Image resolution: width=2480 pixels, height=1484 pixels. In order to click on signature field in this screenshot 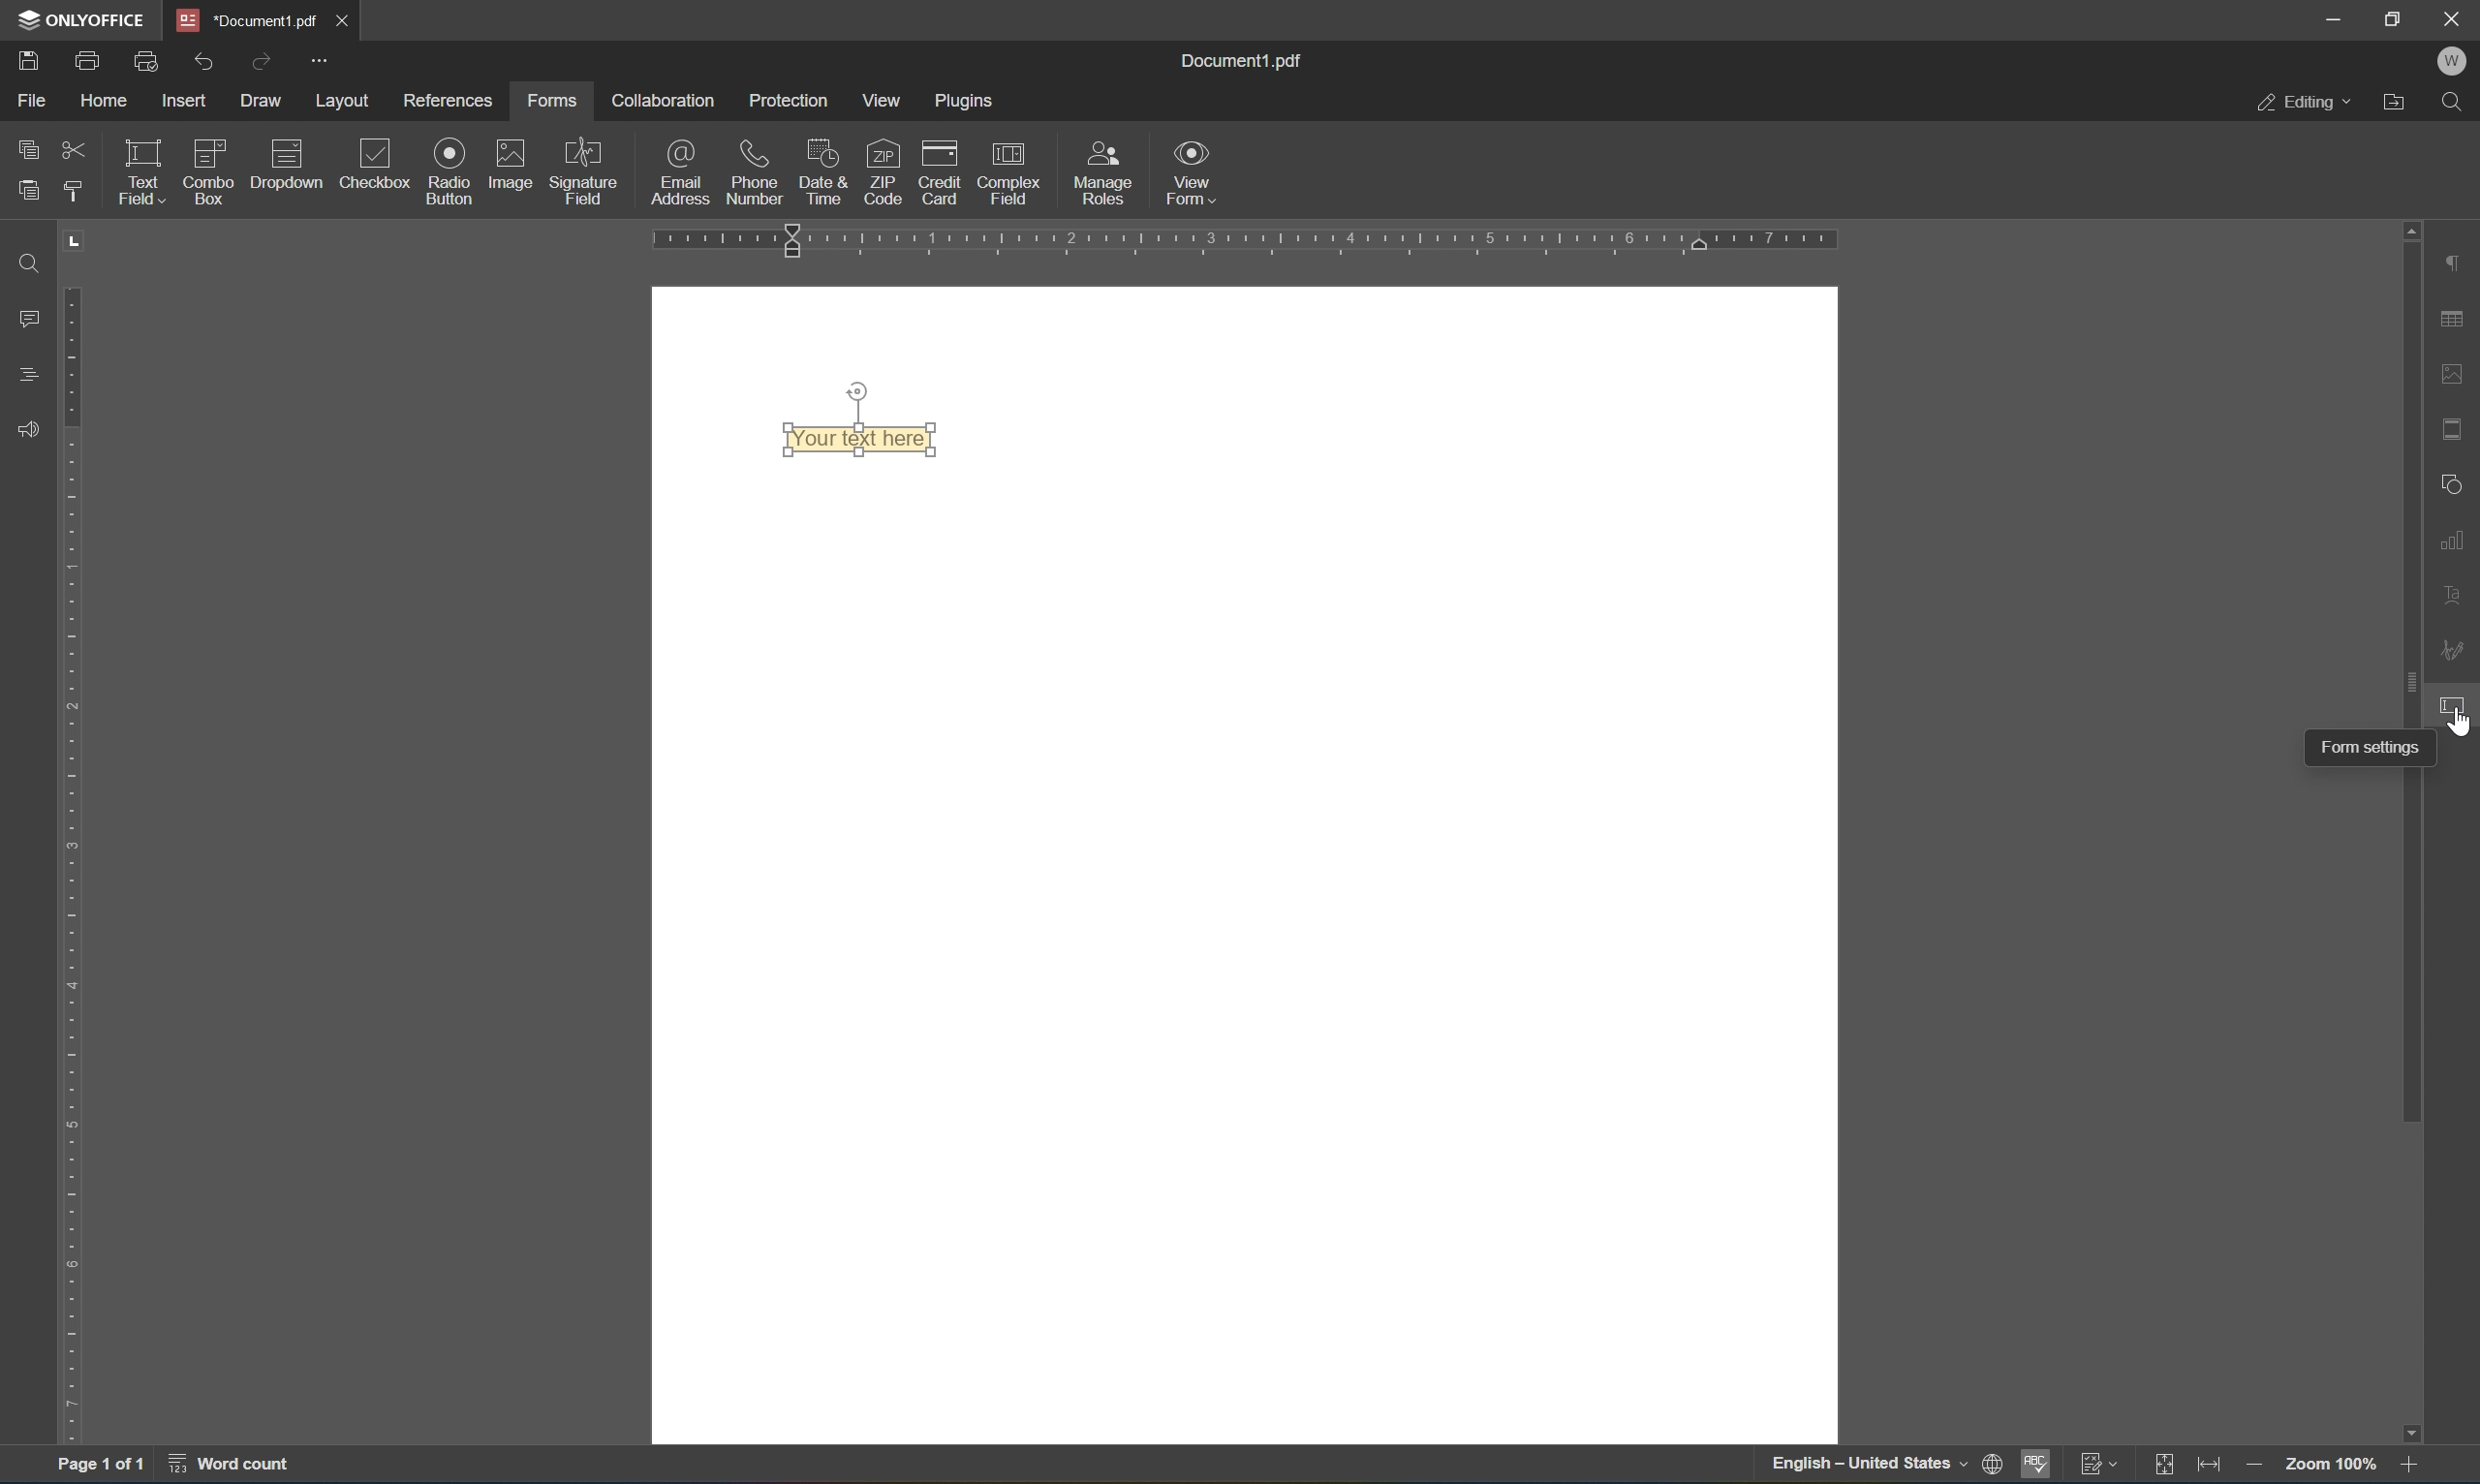, I will do `click(588, 174)`.